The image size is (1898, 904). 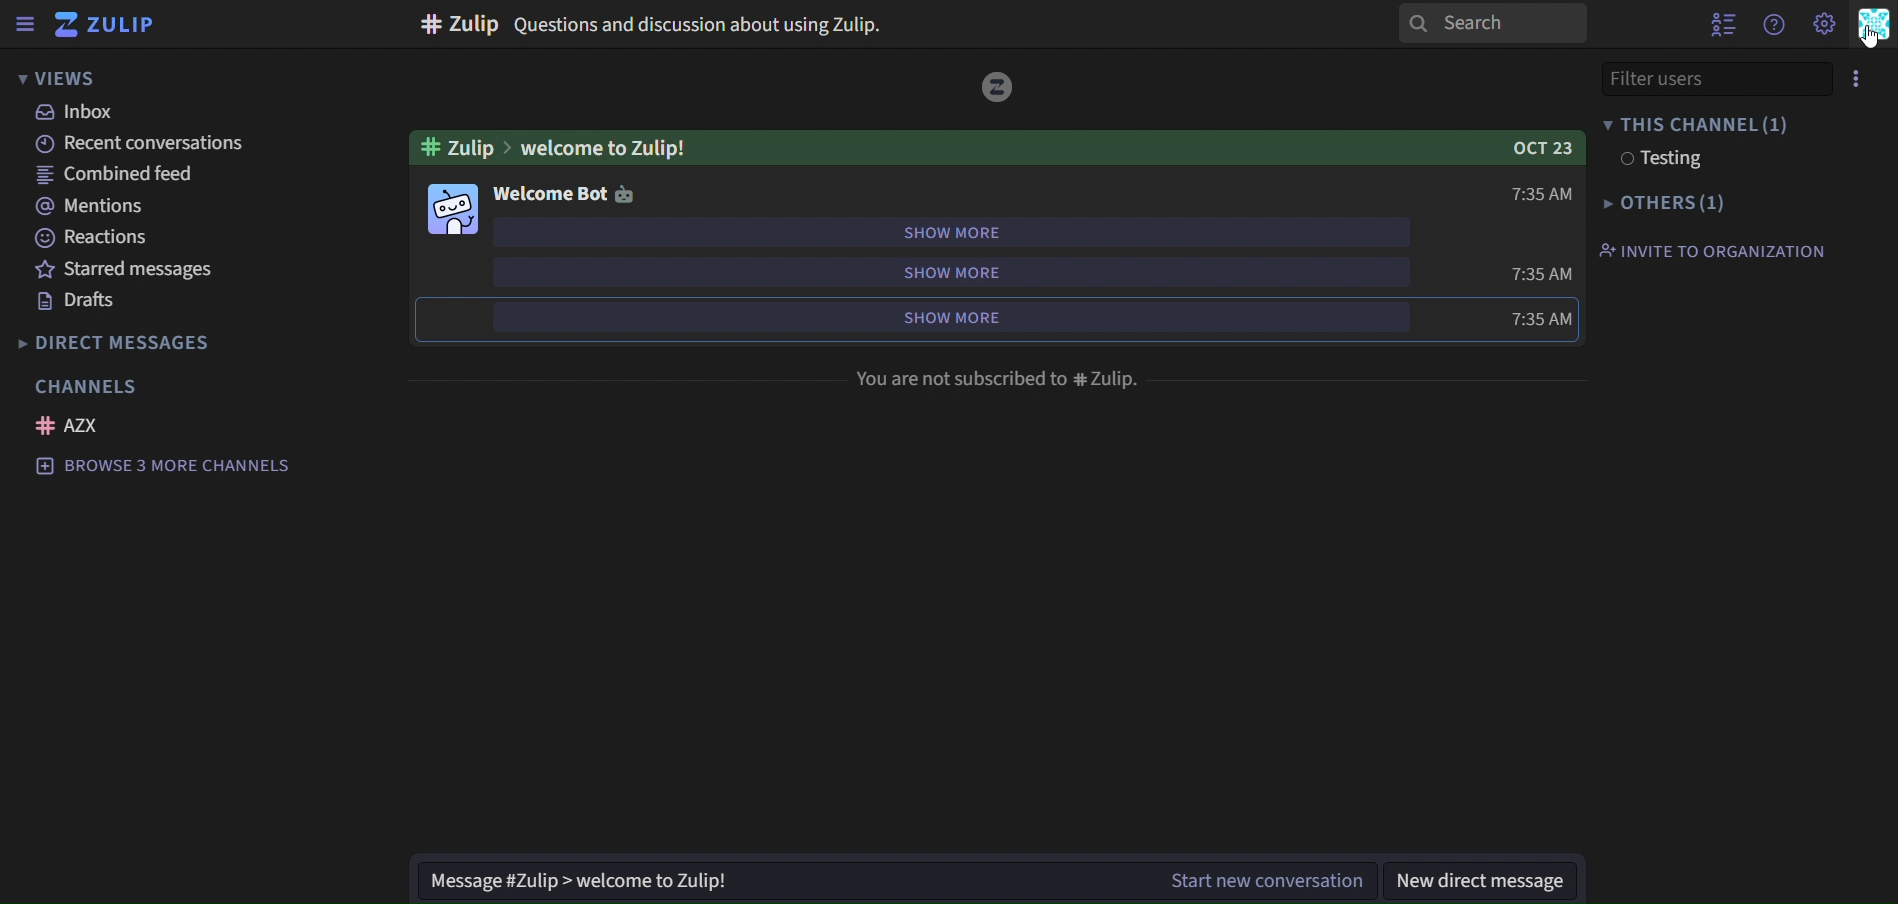 What do you see at coordinates (78, 424) in the screenshot?
I see `azx` at bounding box center [78, 424].